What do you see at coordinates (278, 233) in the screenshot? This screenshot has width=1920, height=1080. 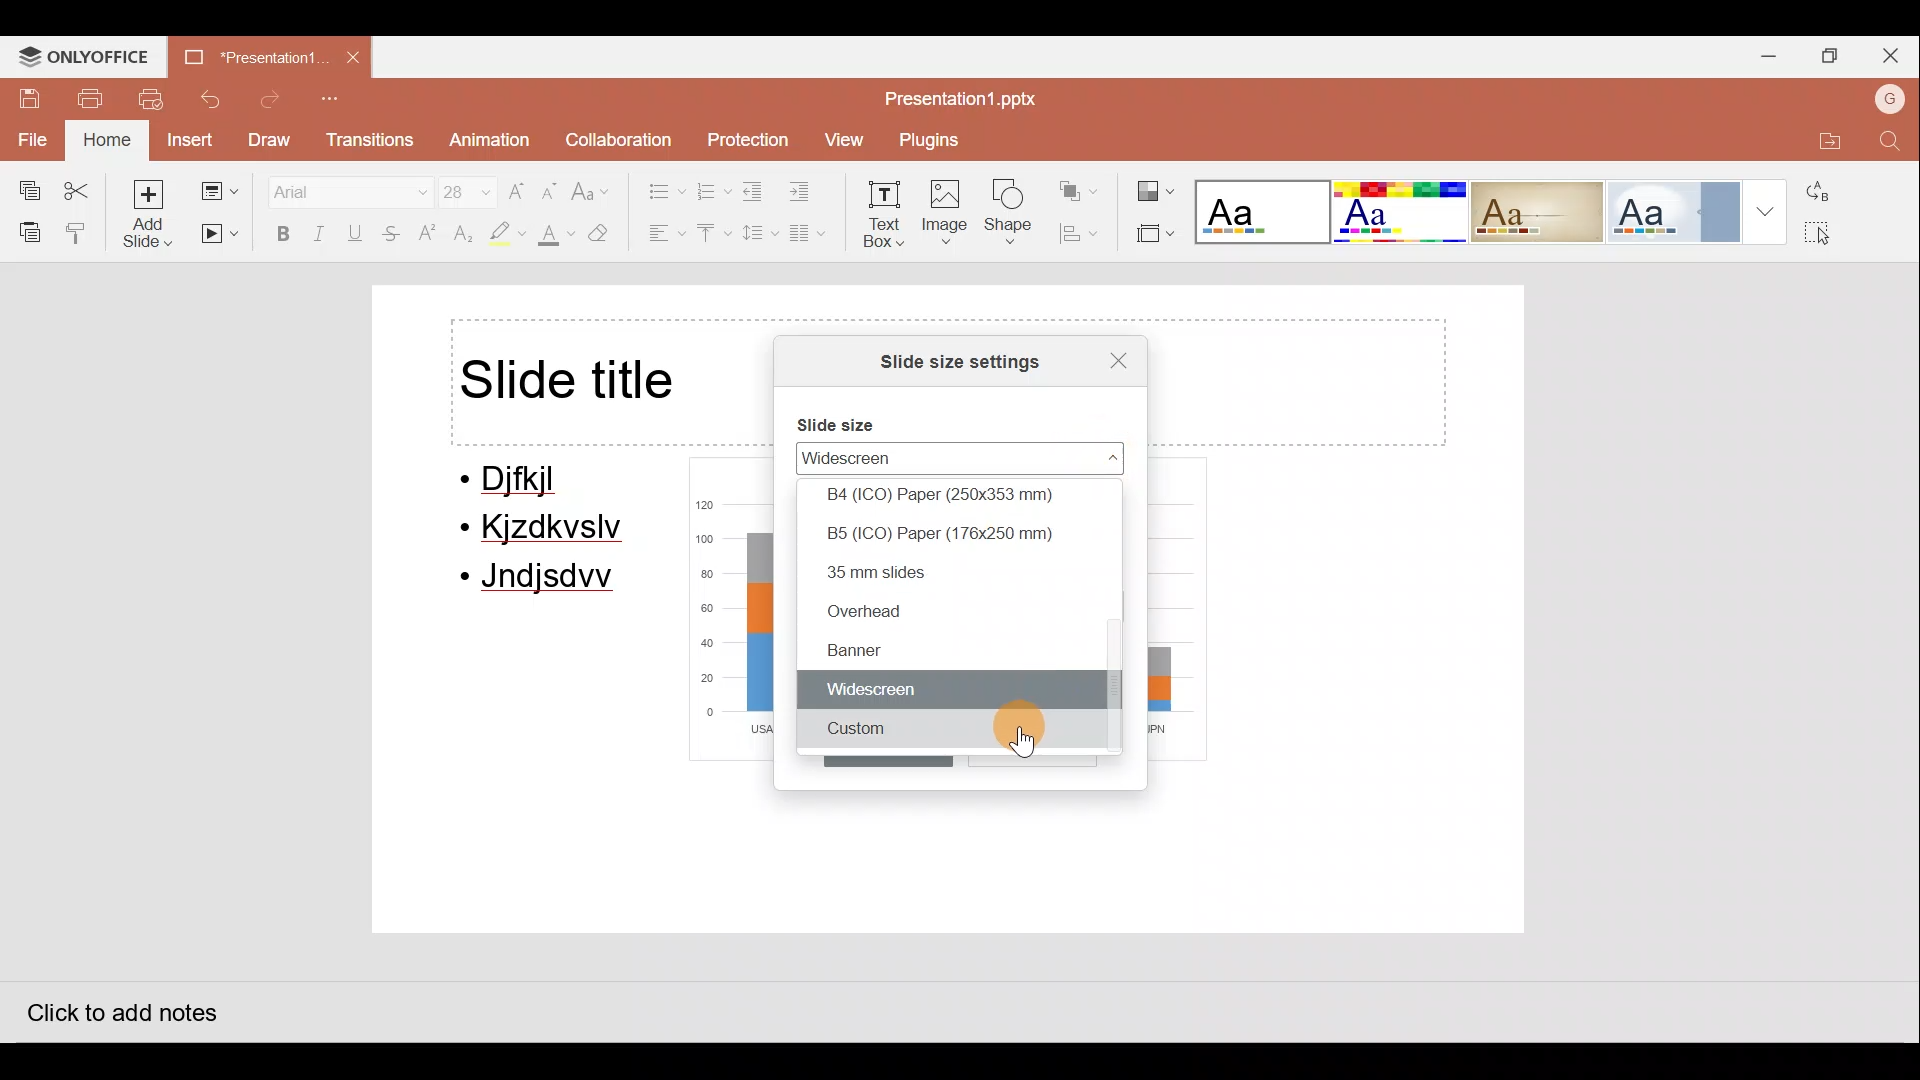 I see `Bold` at bounding box center [278, 233].